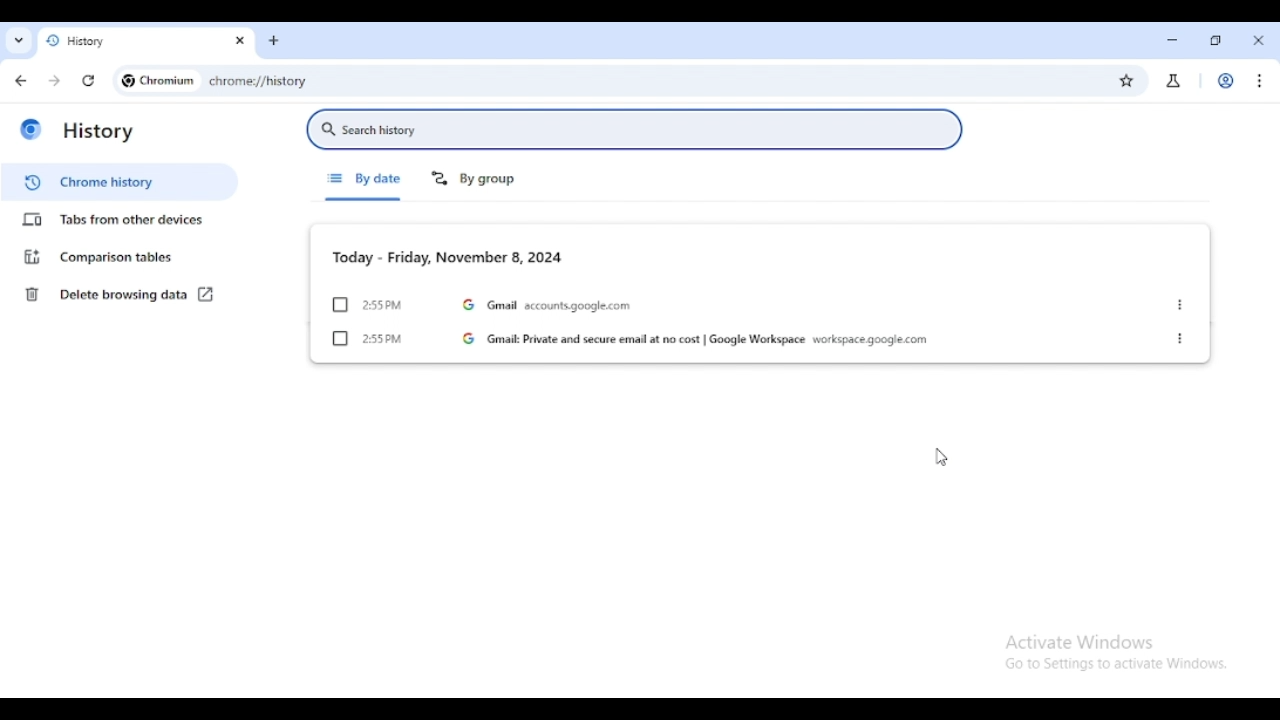 The width and height of the screenshot is (1280, 720). What do you see at coordinates (383, 338) in the screenshot?
I see `2:55 PM` at bounding box center [383, 338].